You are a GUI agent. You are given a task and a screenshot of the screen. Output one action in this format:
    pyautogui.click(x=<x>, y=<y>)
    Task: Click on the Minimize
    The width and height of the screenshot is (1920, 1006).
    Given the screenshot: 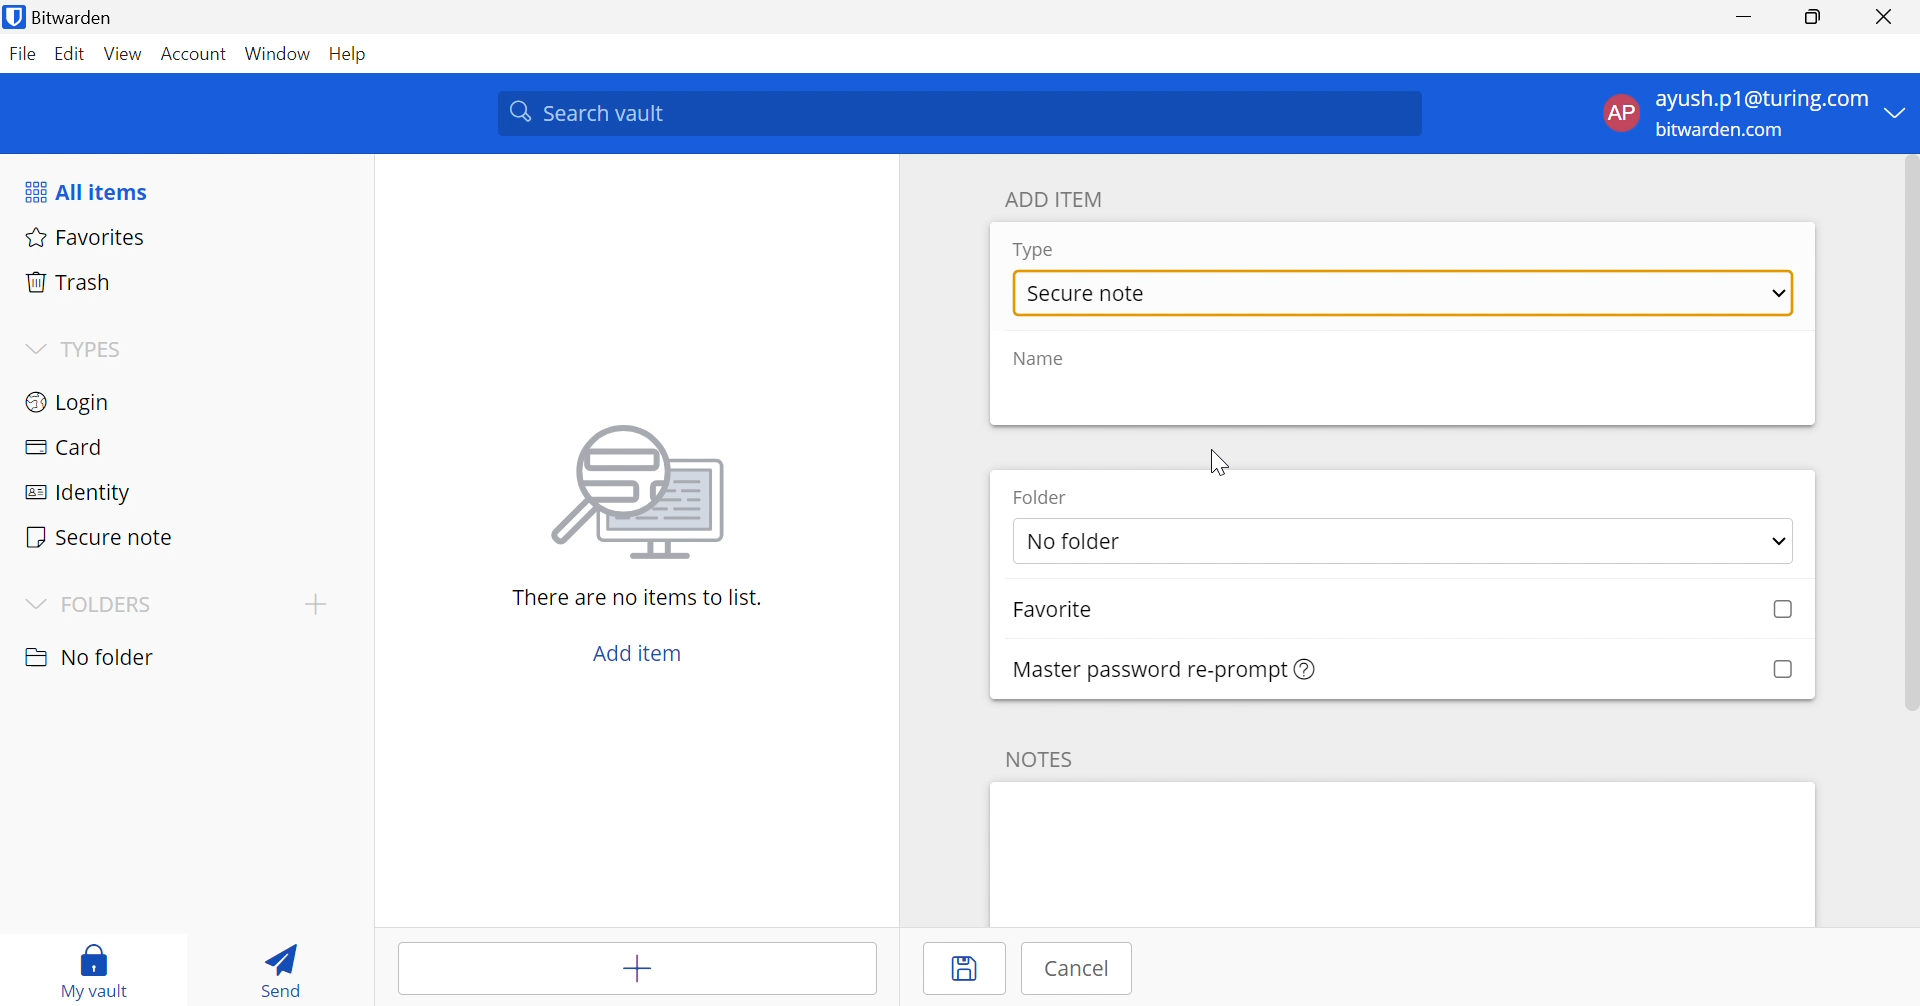 What is the action you would take?
    pyautogui.click(x=1745, y=15)
    